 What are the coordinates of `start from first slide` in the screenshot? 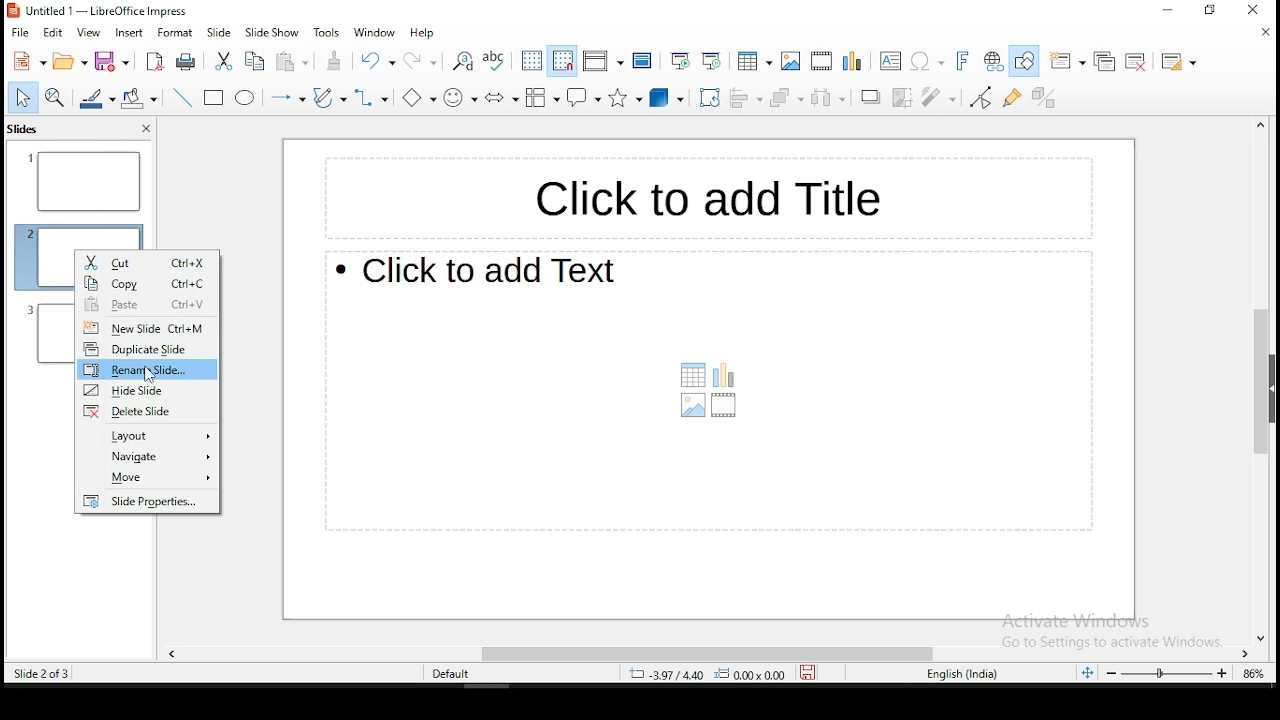 It's located at (676, 62).